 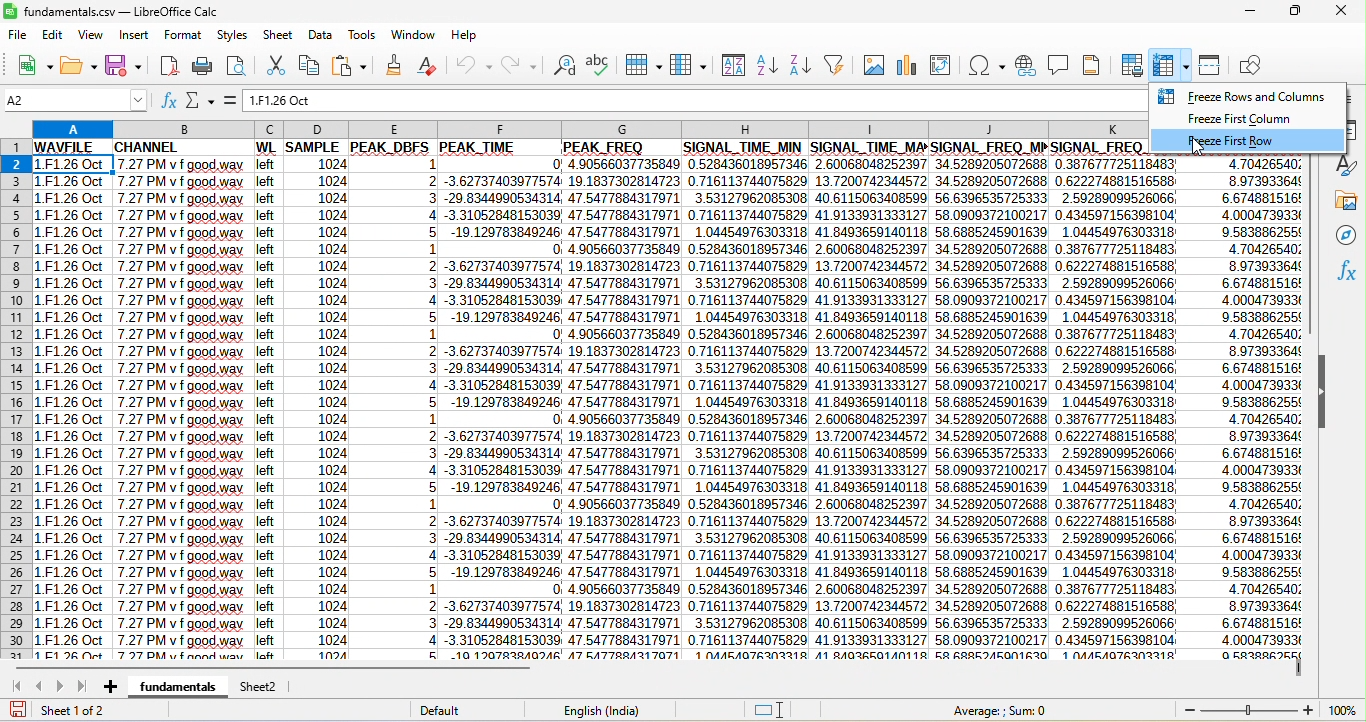 What do you see at coordinates (1346, 201) in the screenshot?
I see `gallary` at bounding box center [1346, 201].